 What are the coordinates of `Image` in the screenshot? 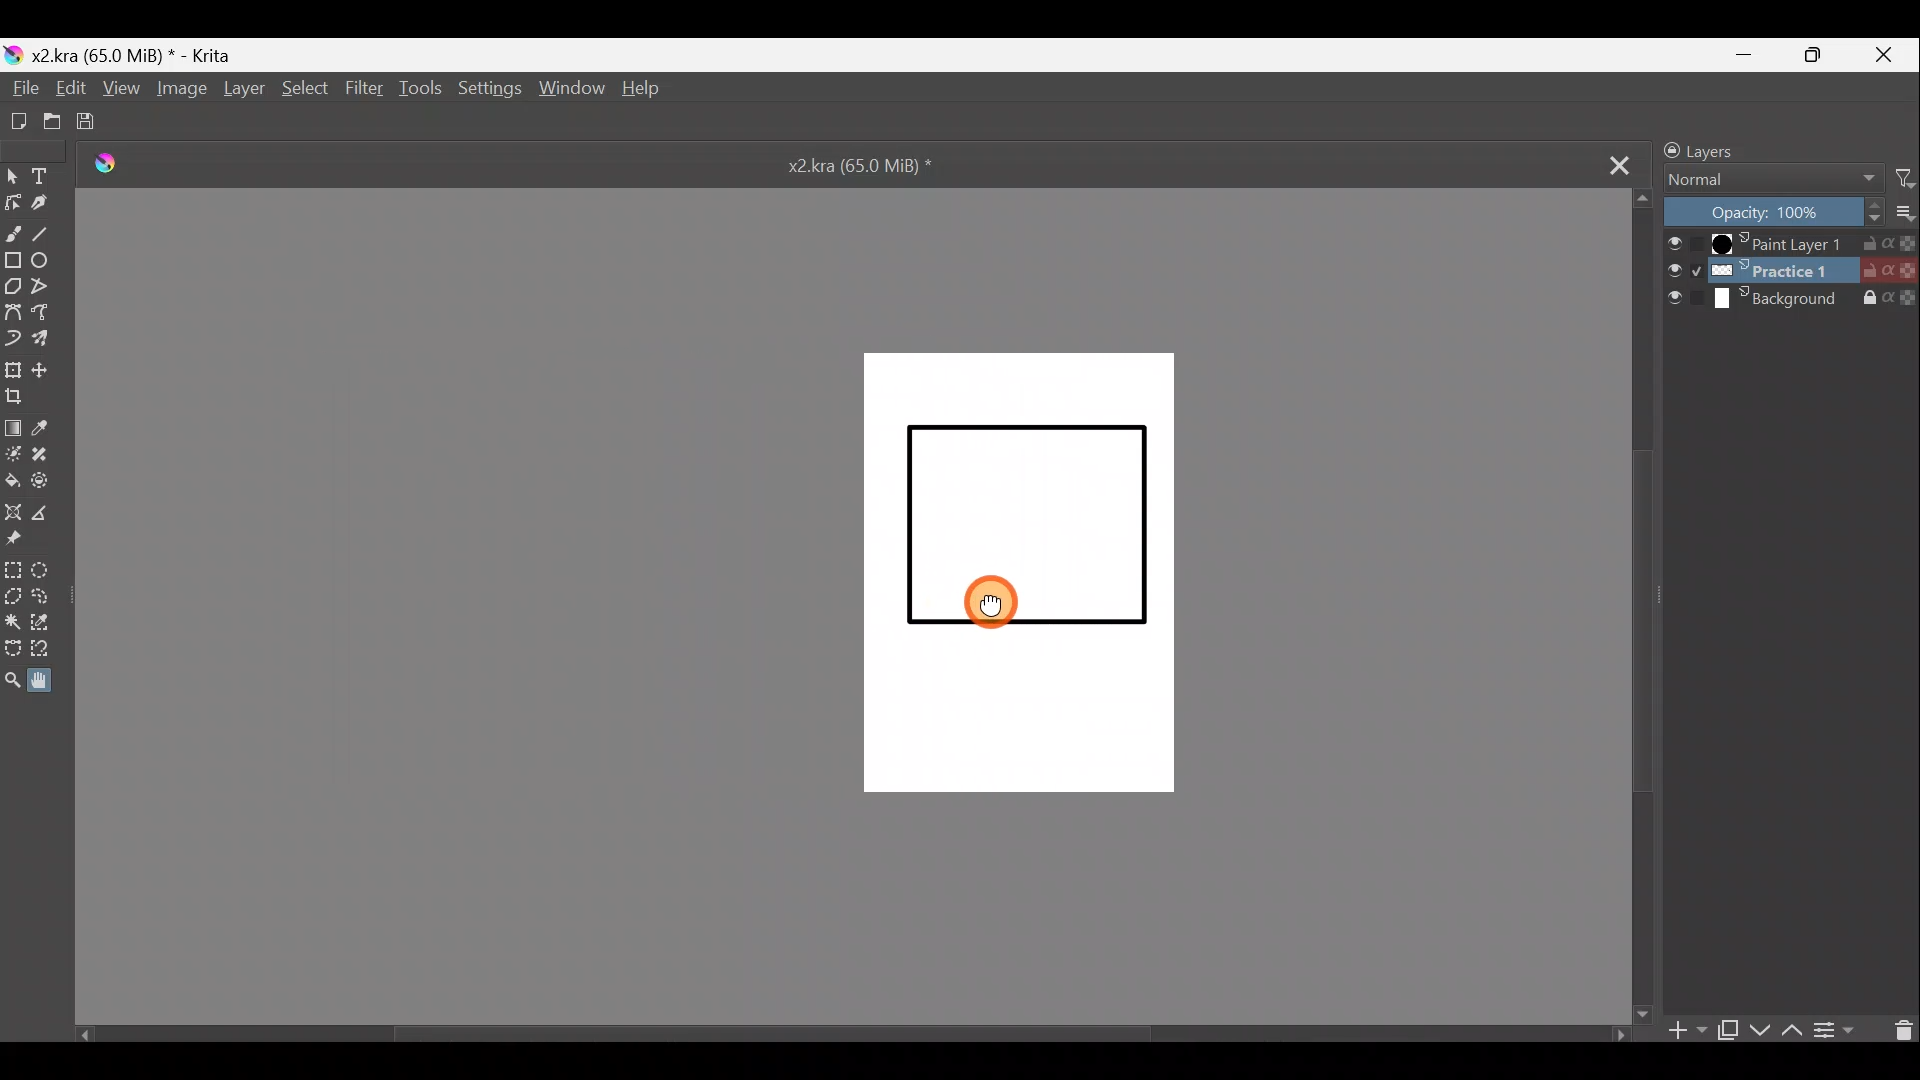 It's located at (185, 93).